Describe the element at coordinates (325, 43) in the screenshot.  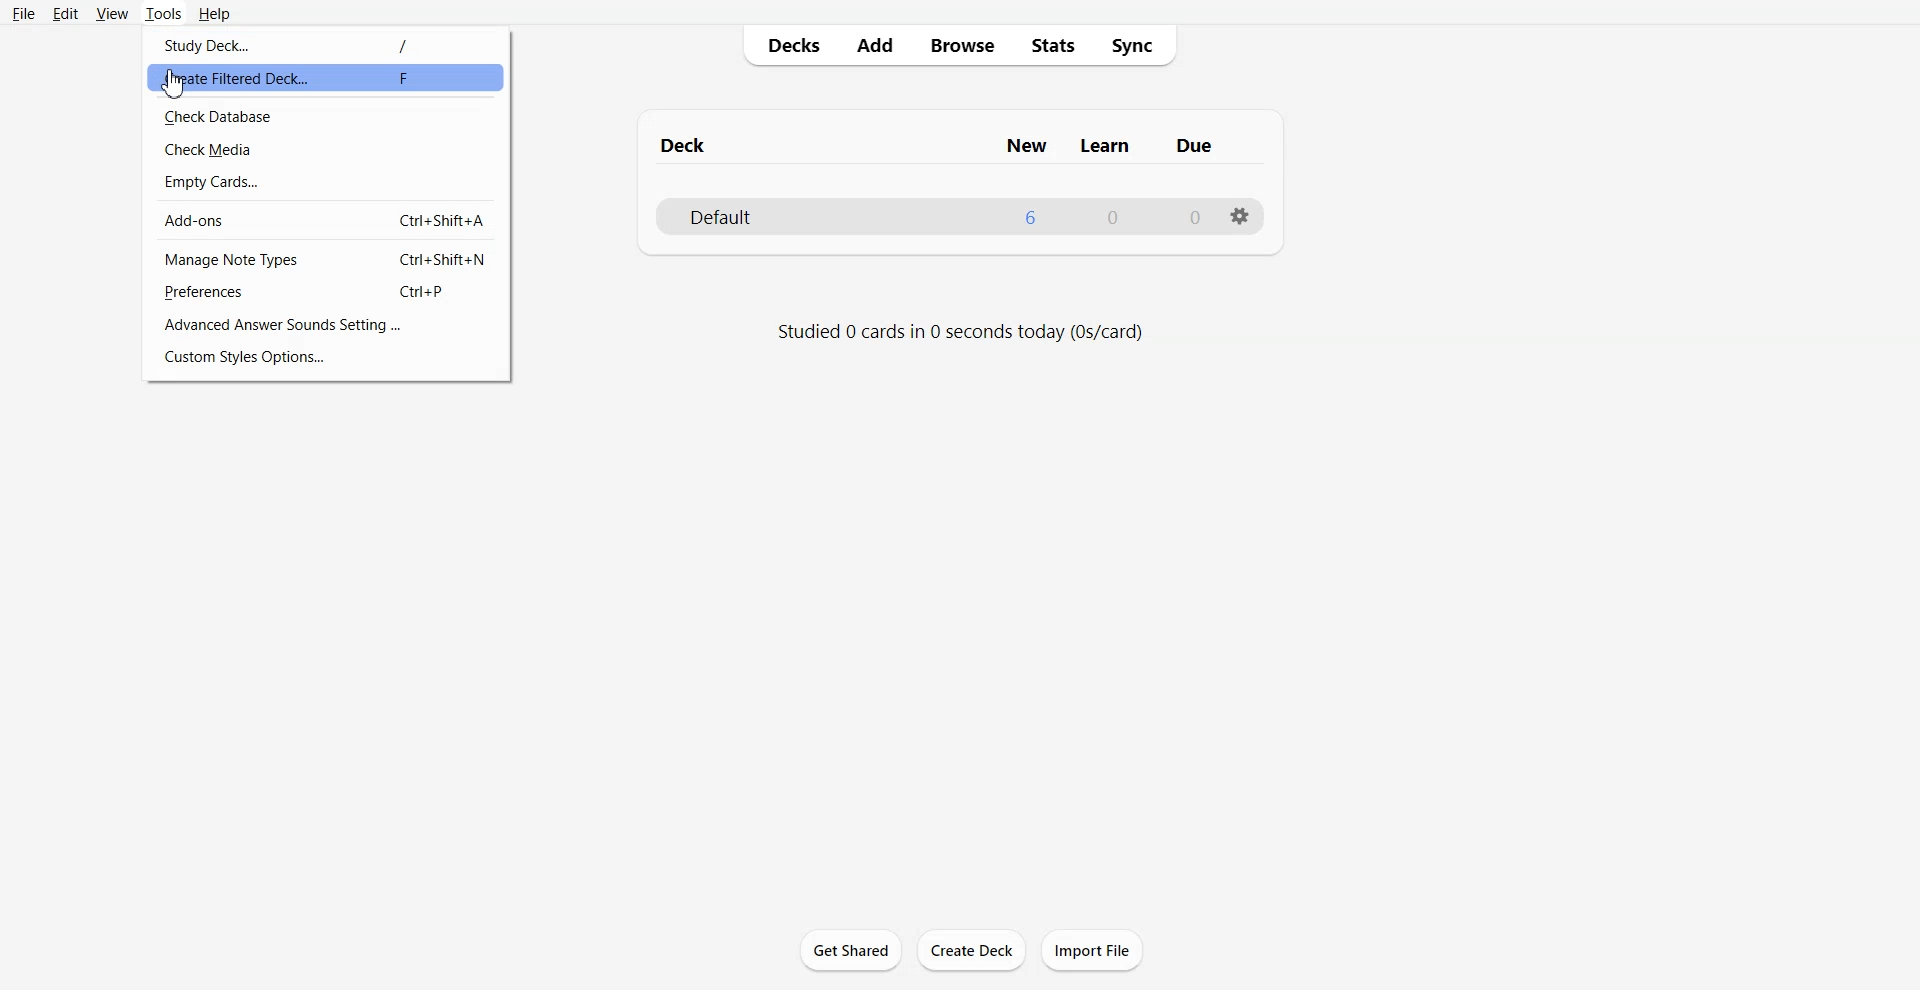
I see `Study Deck` at that location.